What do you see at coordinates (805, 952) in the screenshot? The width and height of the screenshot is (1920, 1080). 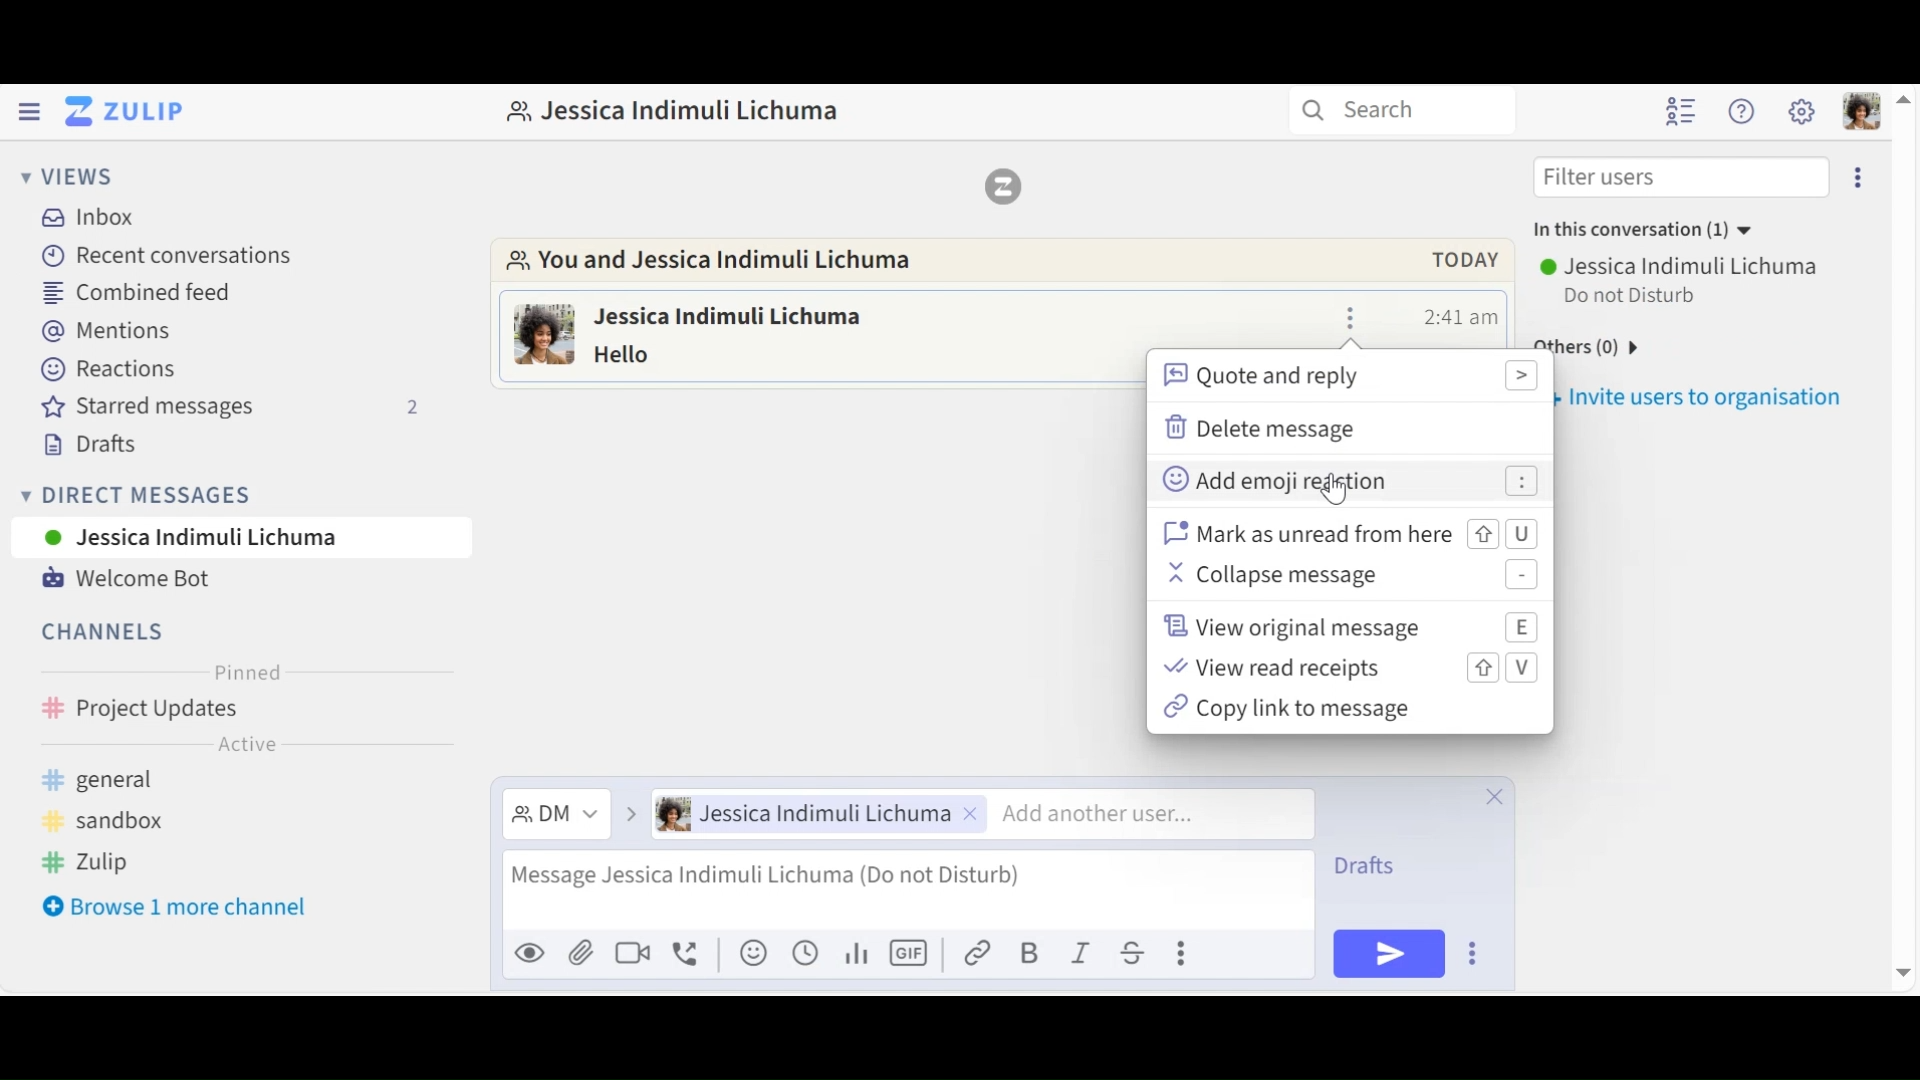 I see `Add global time` at bounding box center [805, 952].